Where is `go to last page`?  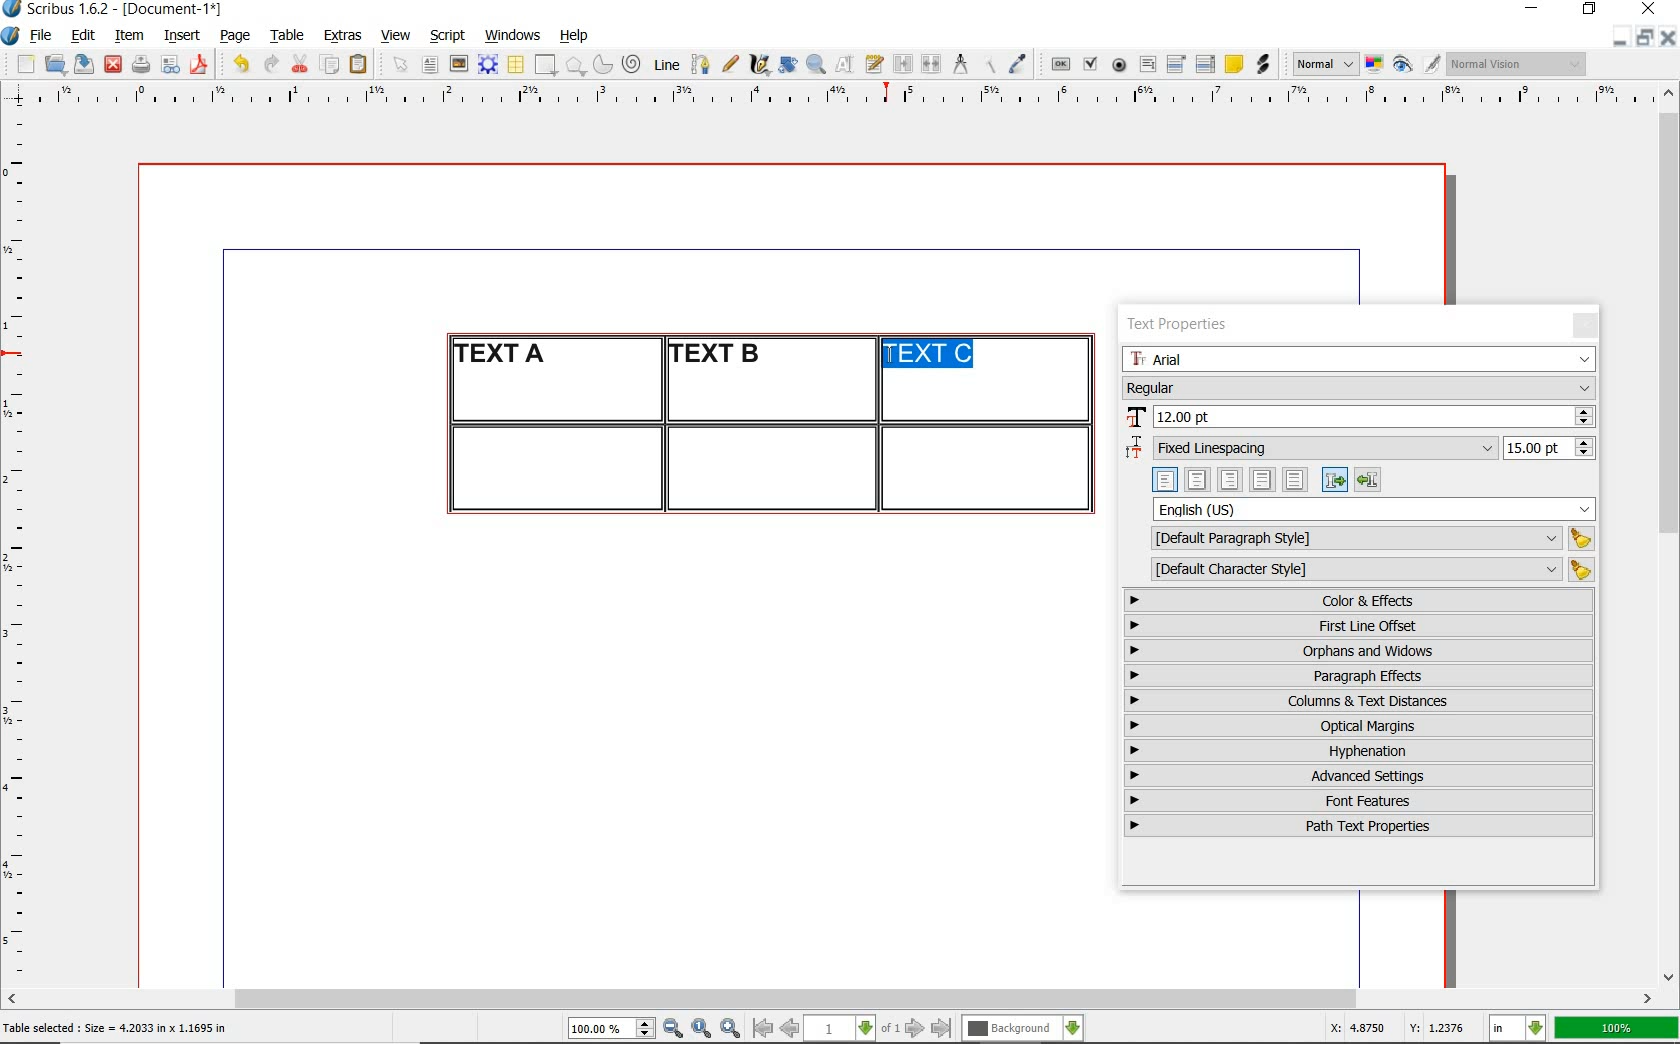
go to last page is located at coordinates (942, 1029).